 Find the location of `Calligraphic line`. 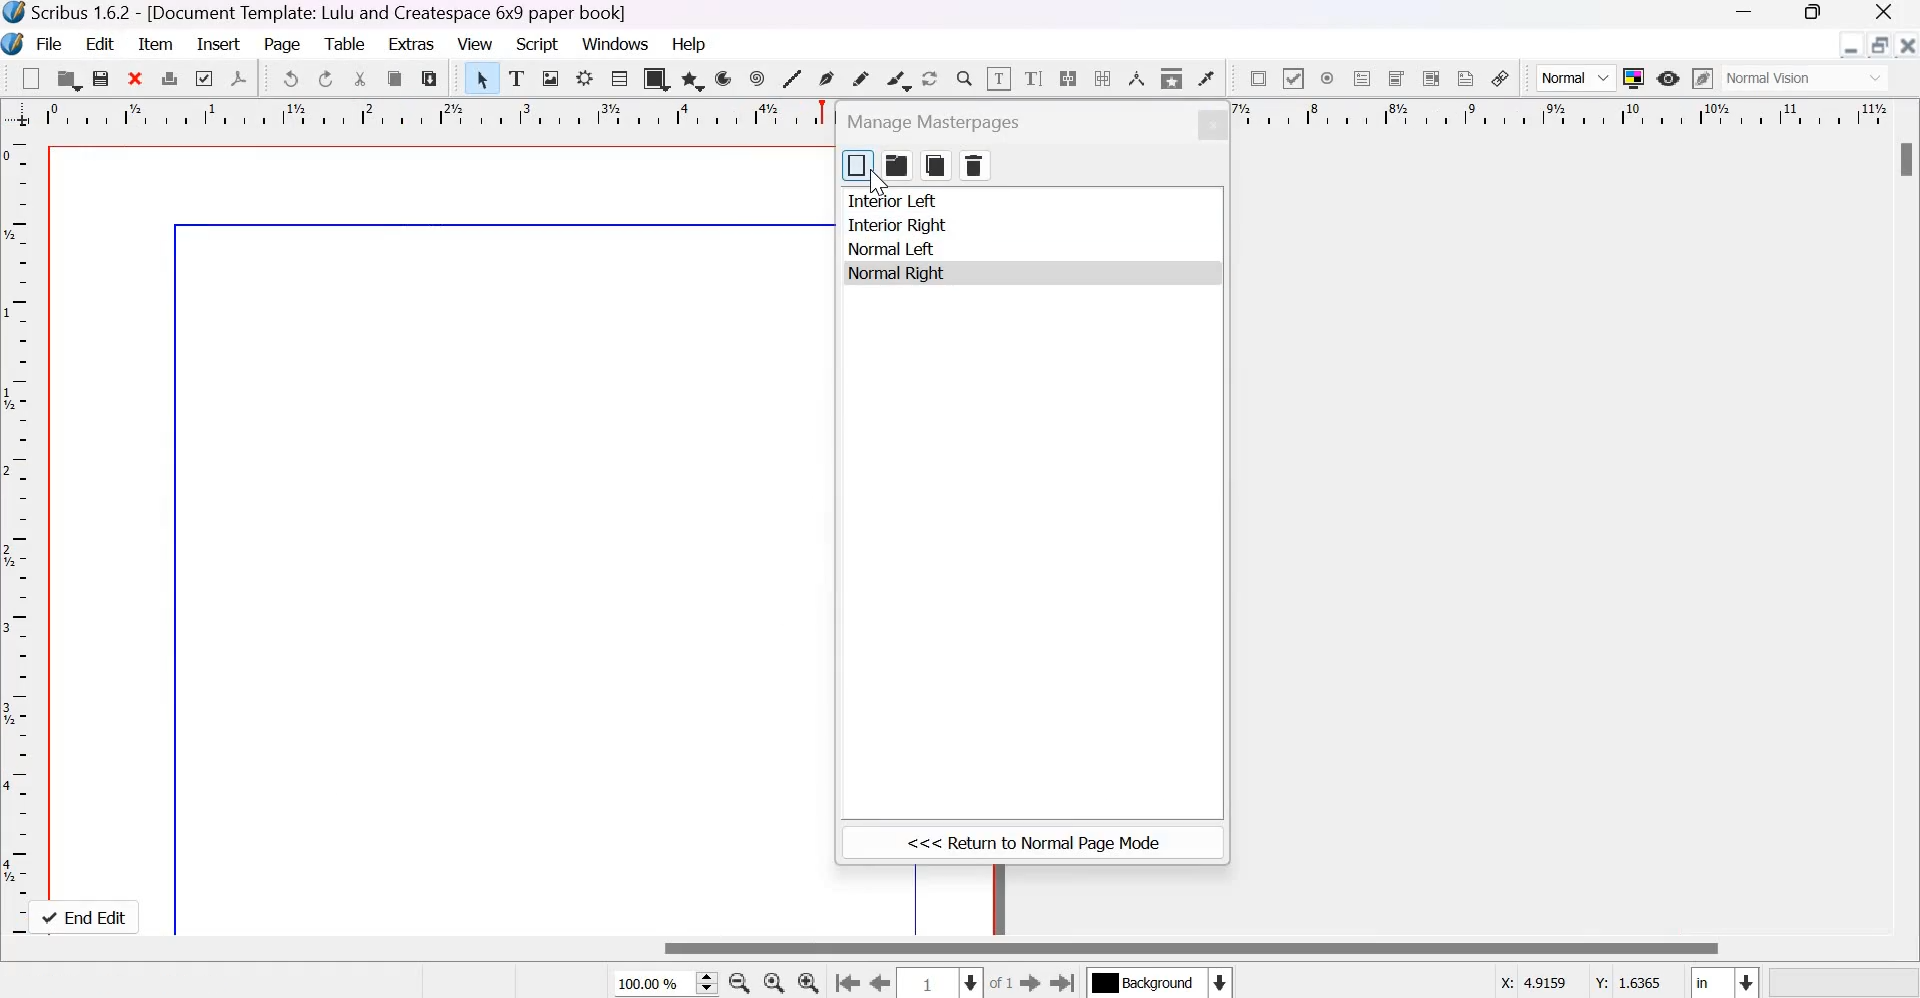

Calligraphic line is located at coordinates (898, 79).